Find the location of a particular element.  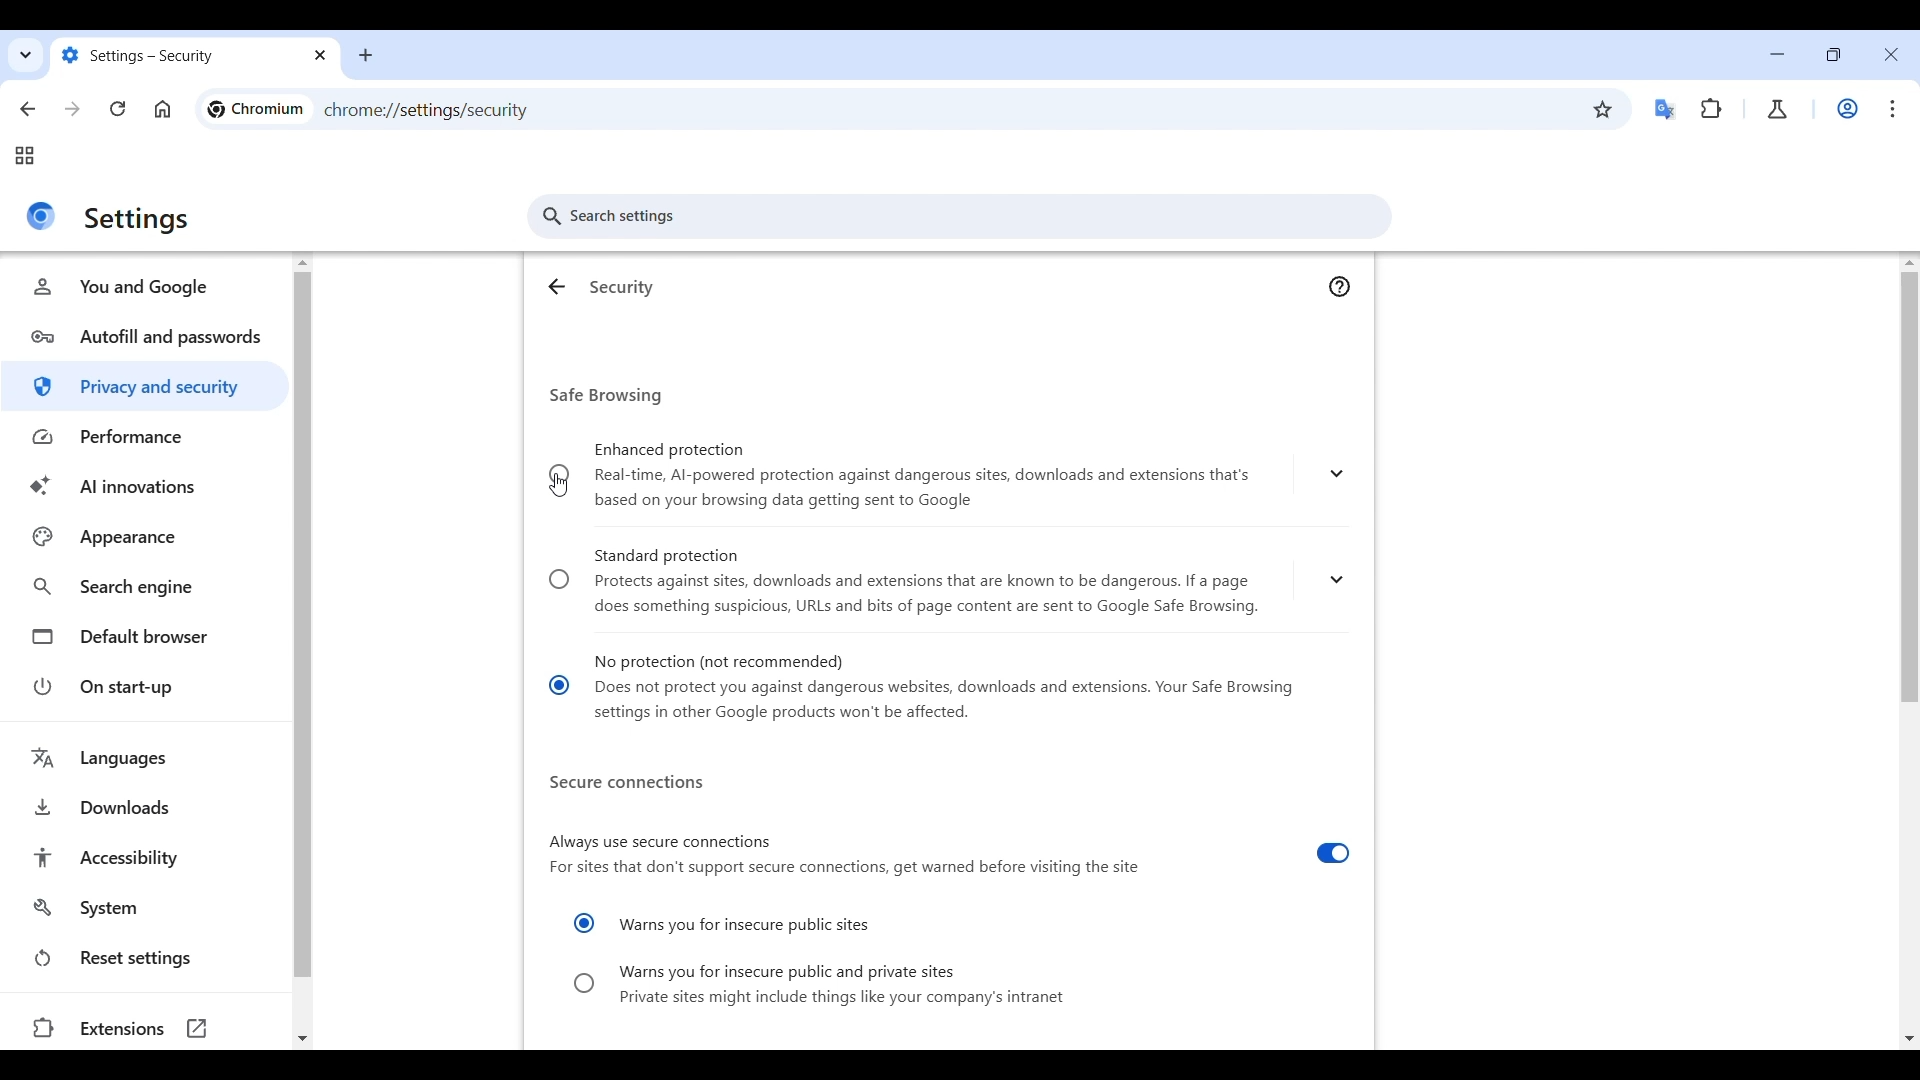

AI innovations is located at coordinates (147, 487).